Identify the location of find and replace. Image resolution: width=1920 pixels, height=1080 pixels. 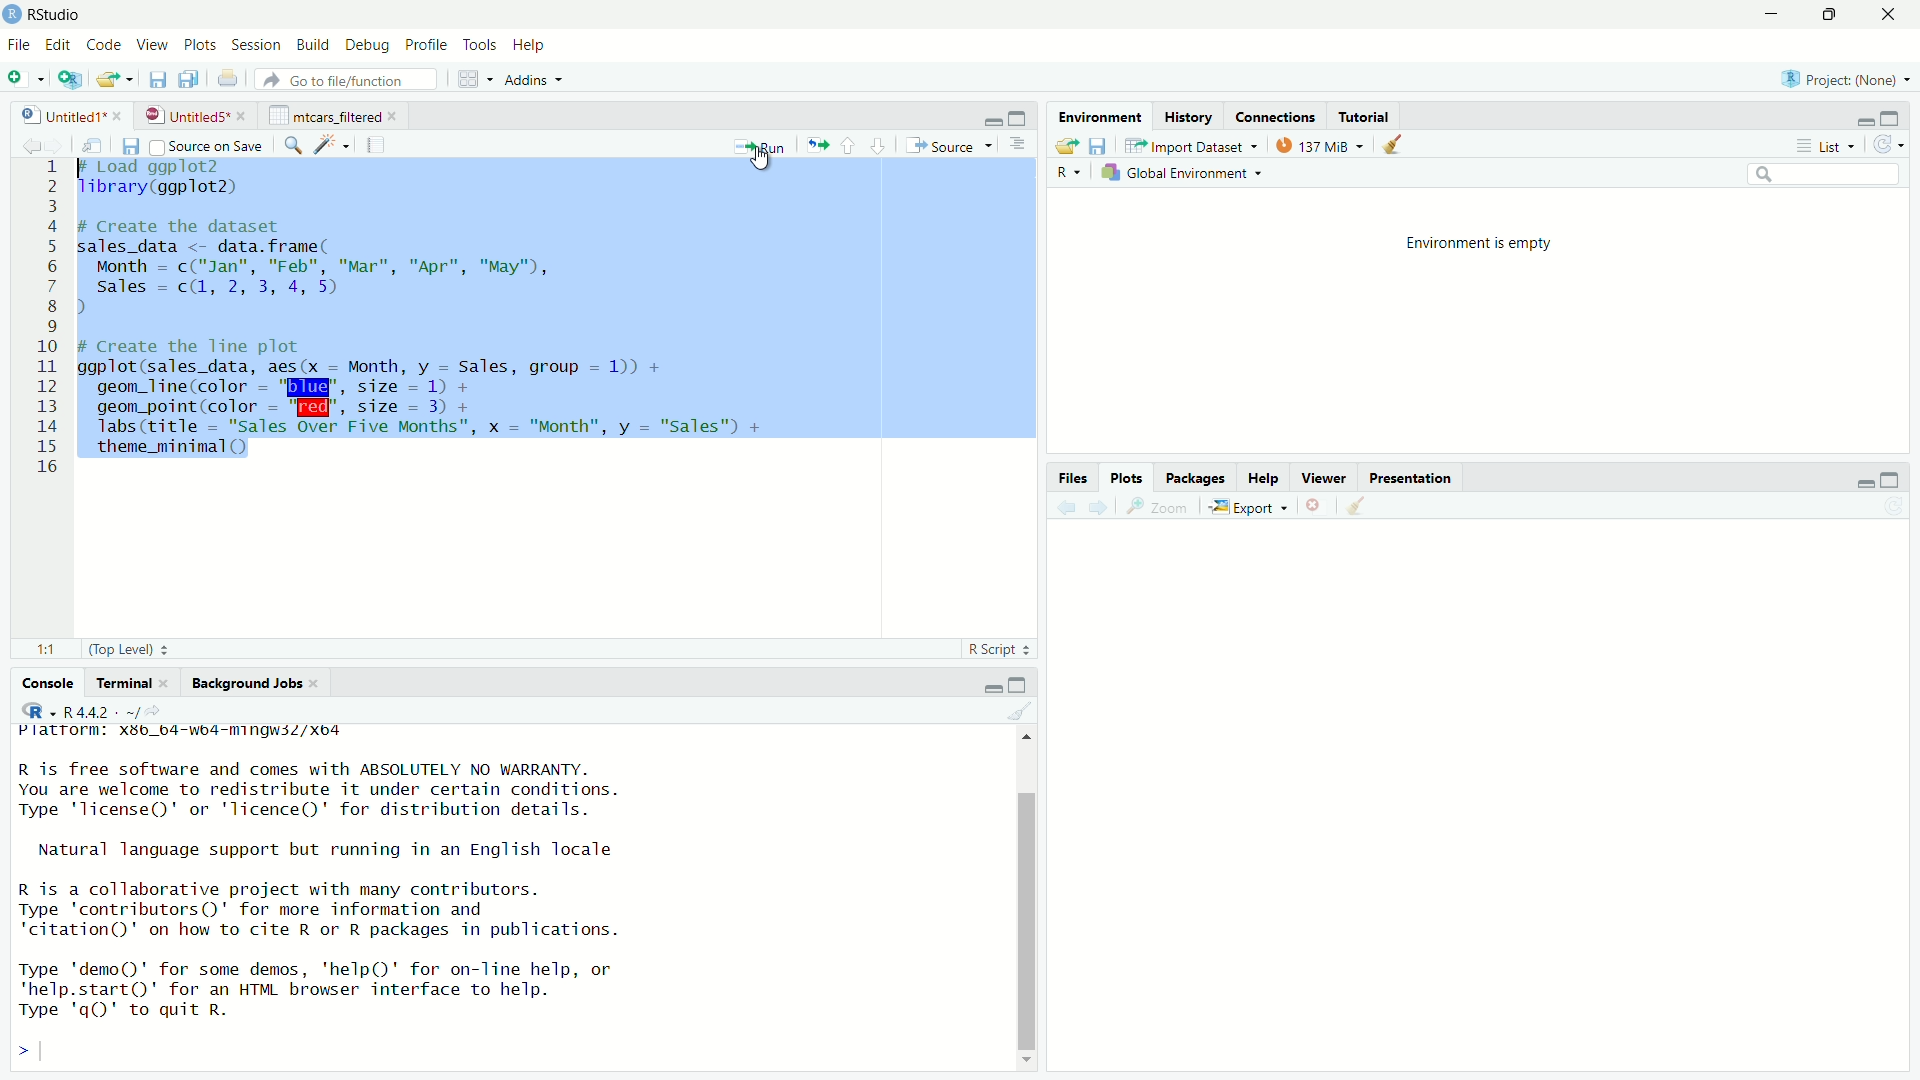
(293, 147).